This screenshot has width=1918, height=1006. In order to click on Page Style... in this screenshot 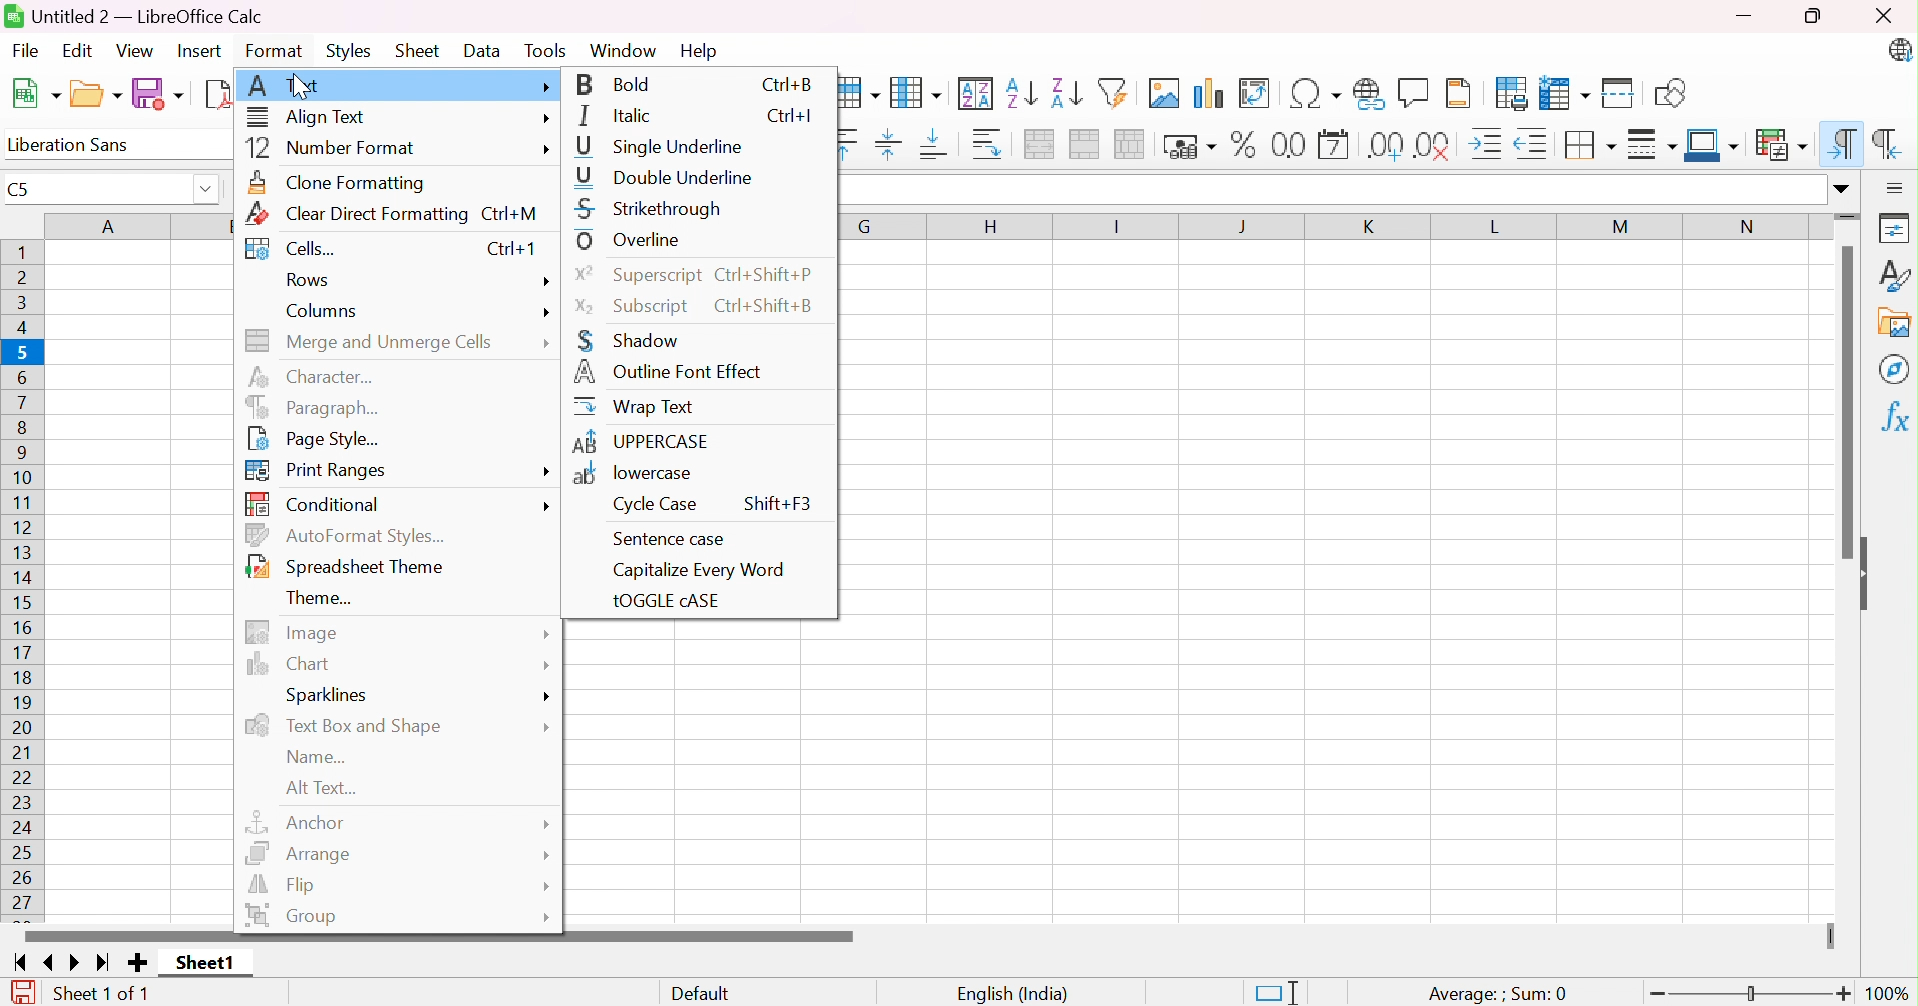, I will do `click(310, 438)`.